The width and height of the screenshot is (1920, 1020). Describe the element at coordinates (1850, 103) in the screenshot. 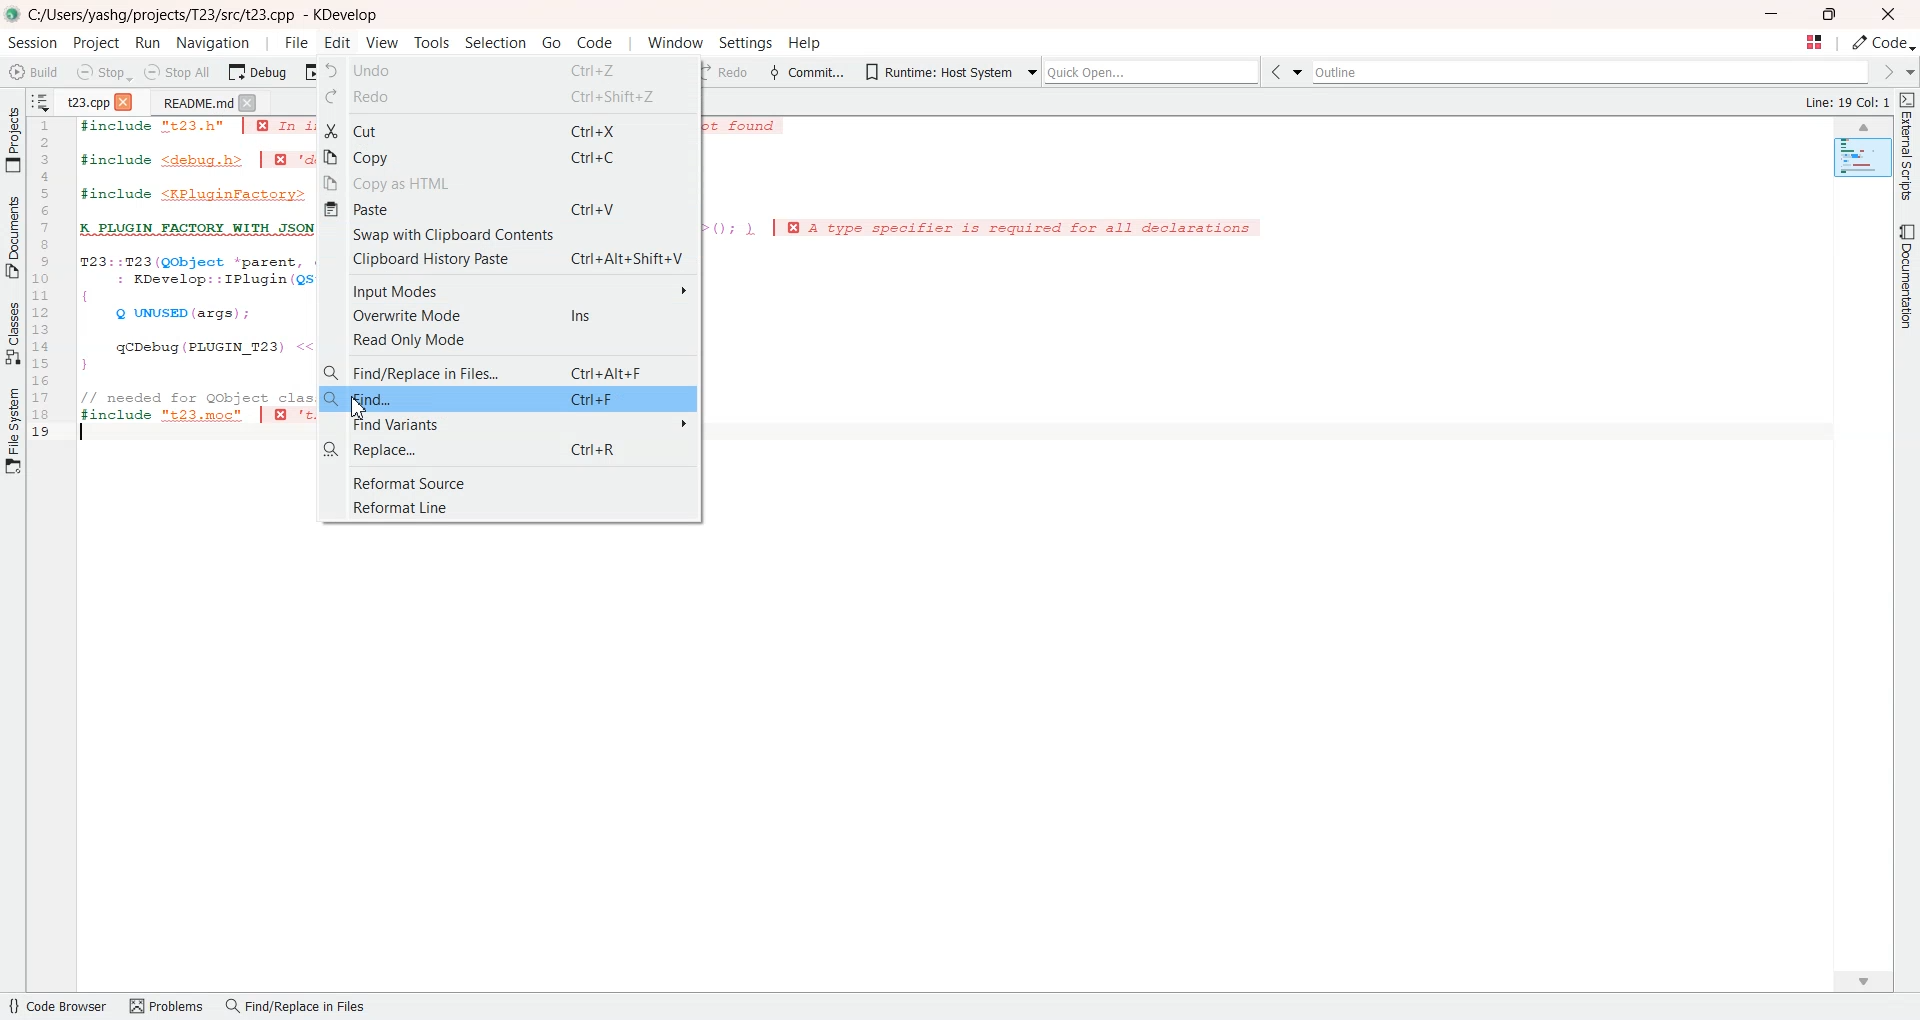

I see `Line: 19 Col 1` at that location.